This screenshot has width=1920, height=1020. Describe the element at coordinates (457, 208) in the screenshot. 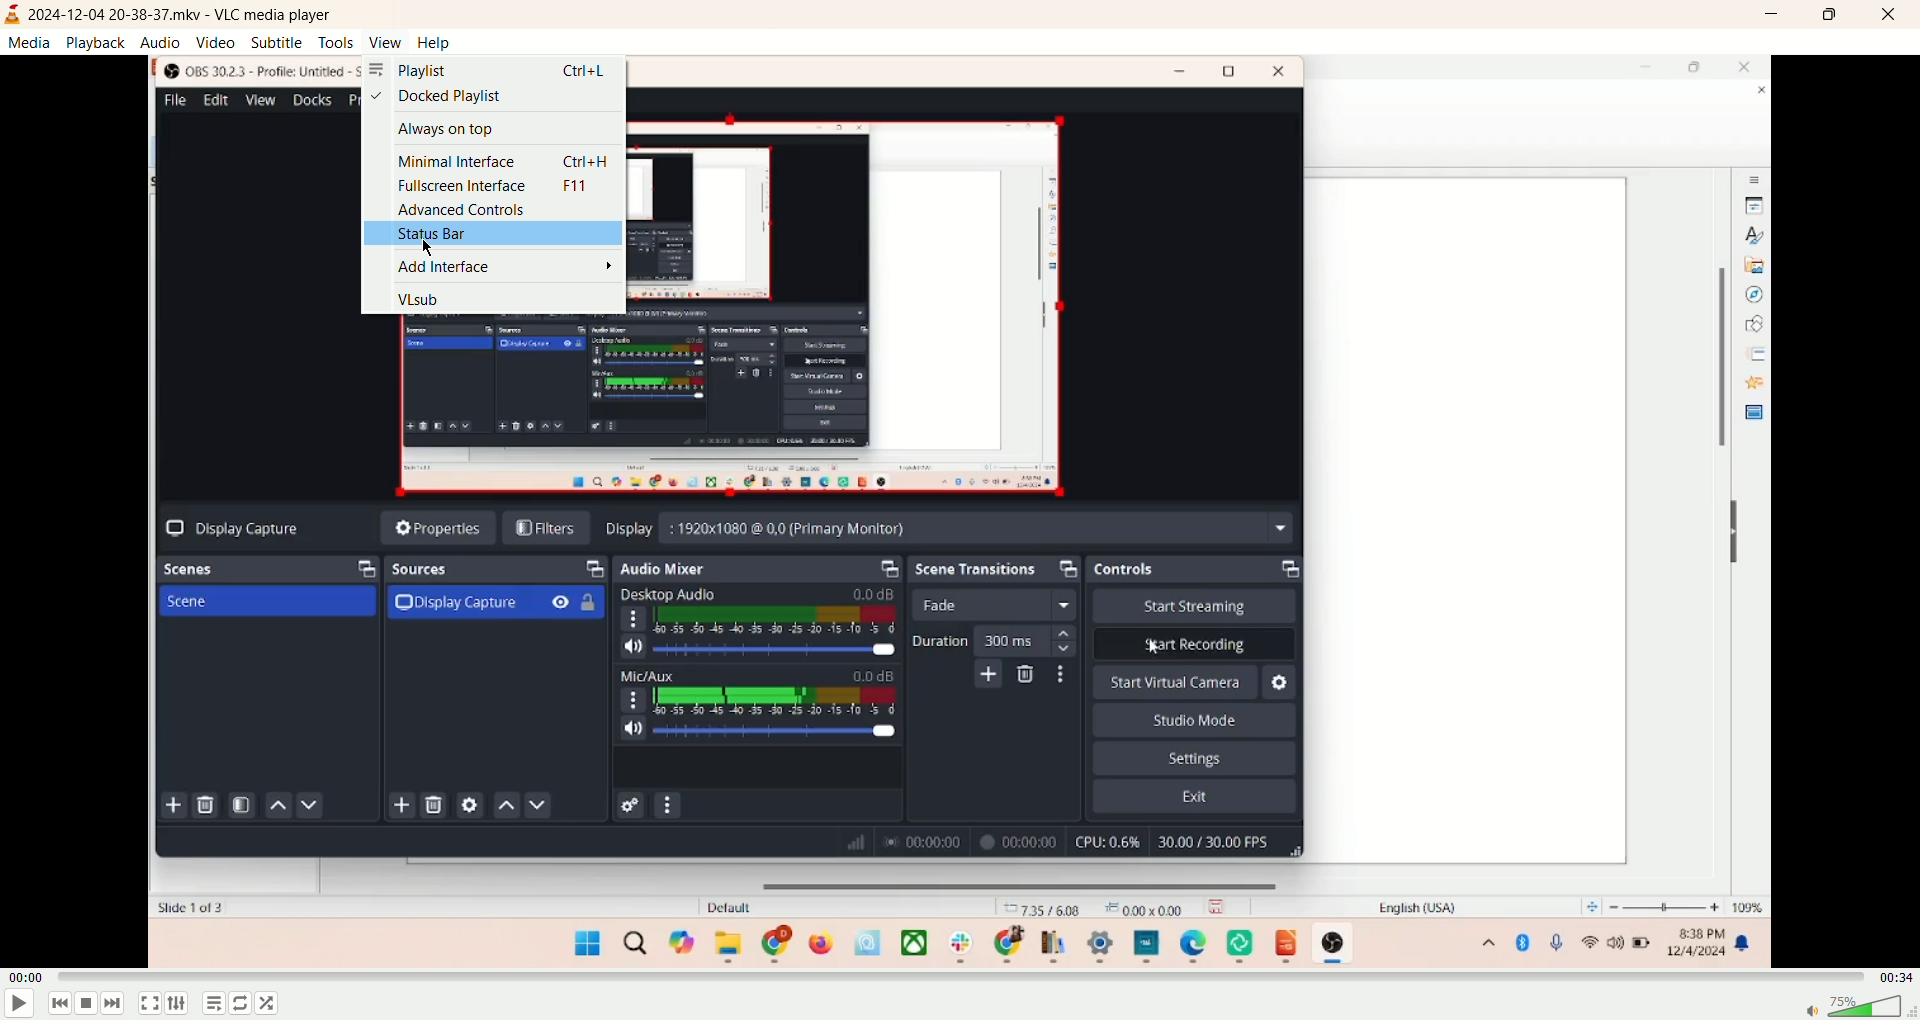

I see `advanced control` at that location.